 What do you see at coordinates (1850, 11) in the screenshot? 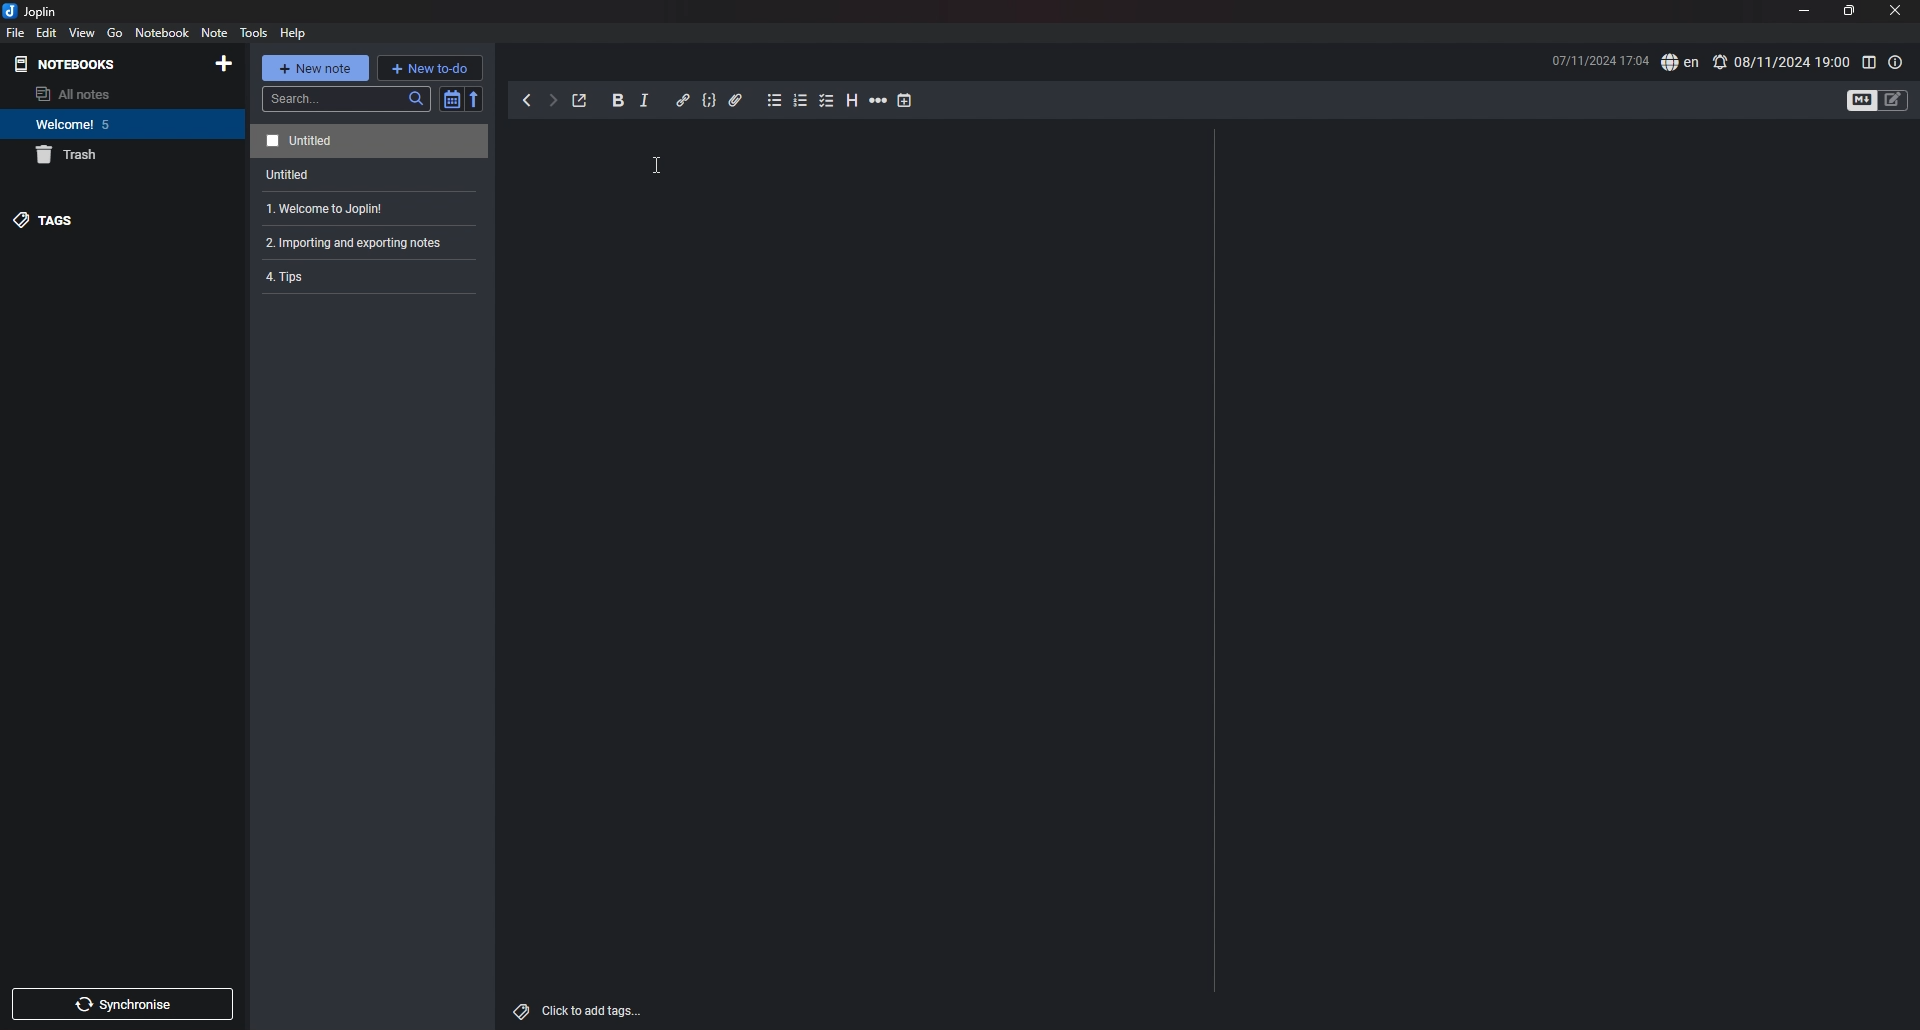
I see `resize` at bounding box center [1850, 11].